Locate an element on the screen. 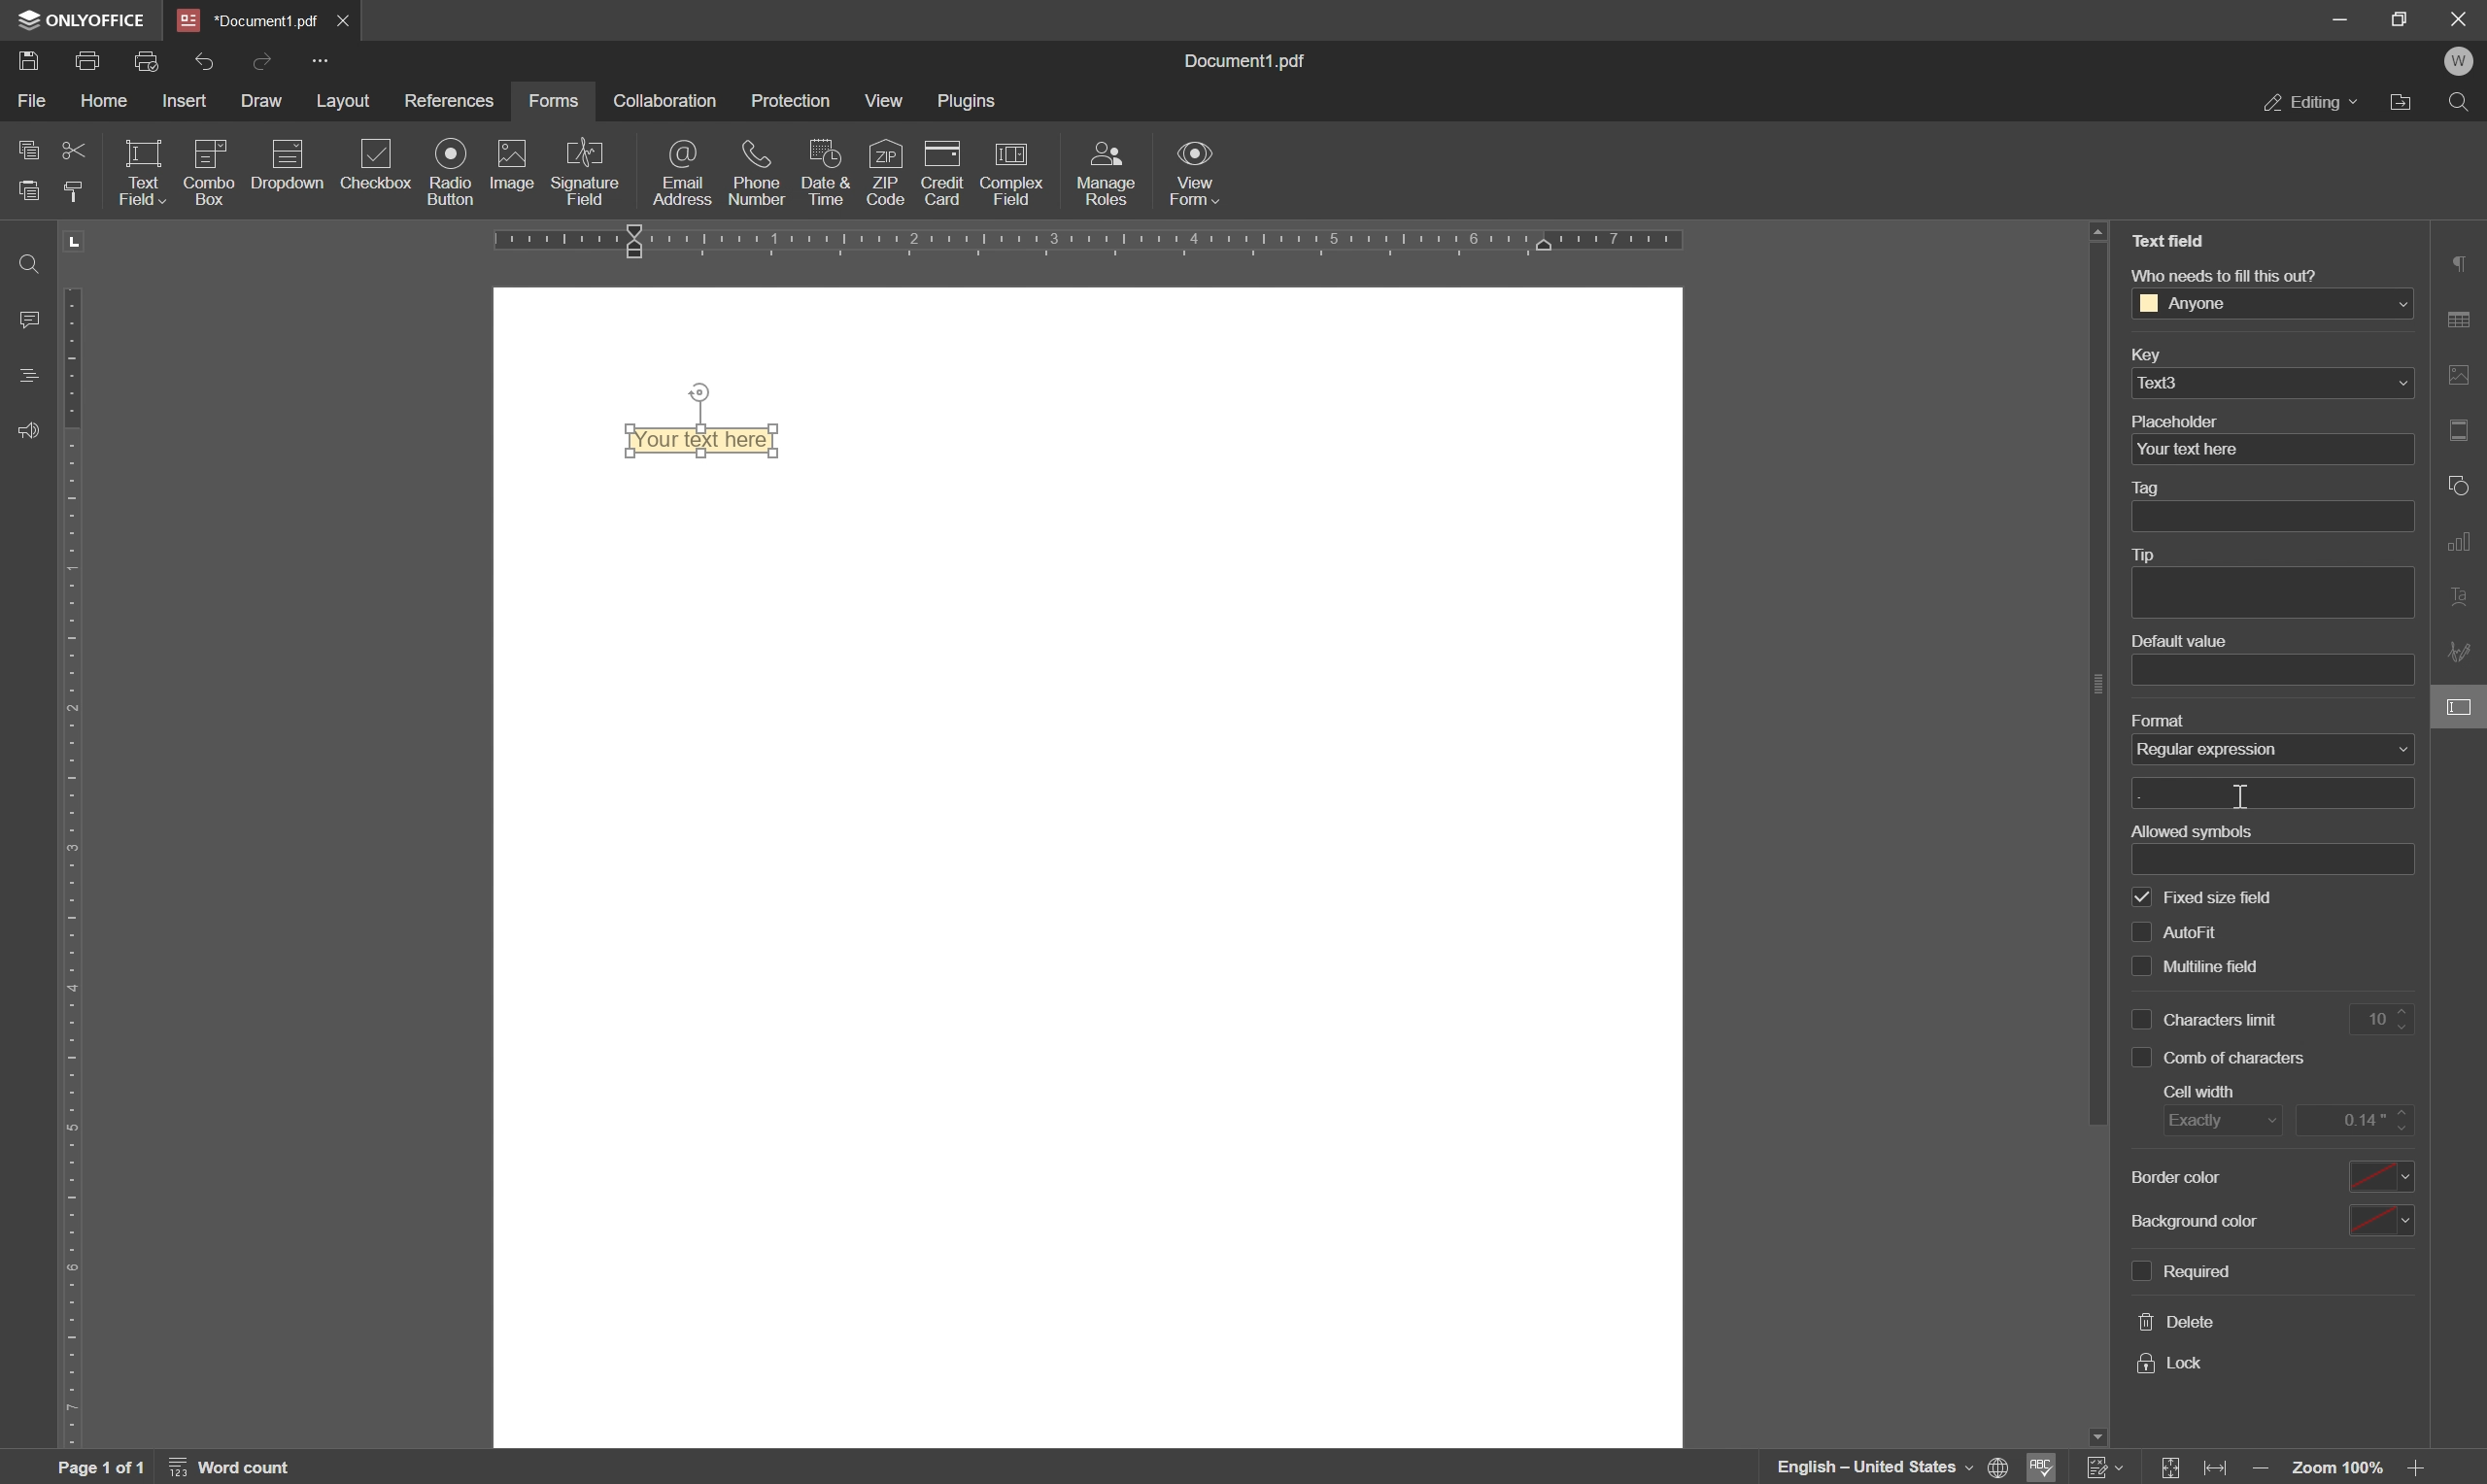 The width and height of the screenshot is (2487, 1484). 10 is located at coordinates (2388, 1019).